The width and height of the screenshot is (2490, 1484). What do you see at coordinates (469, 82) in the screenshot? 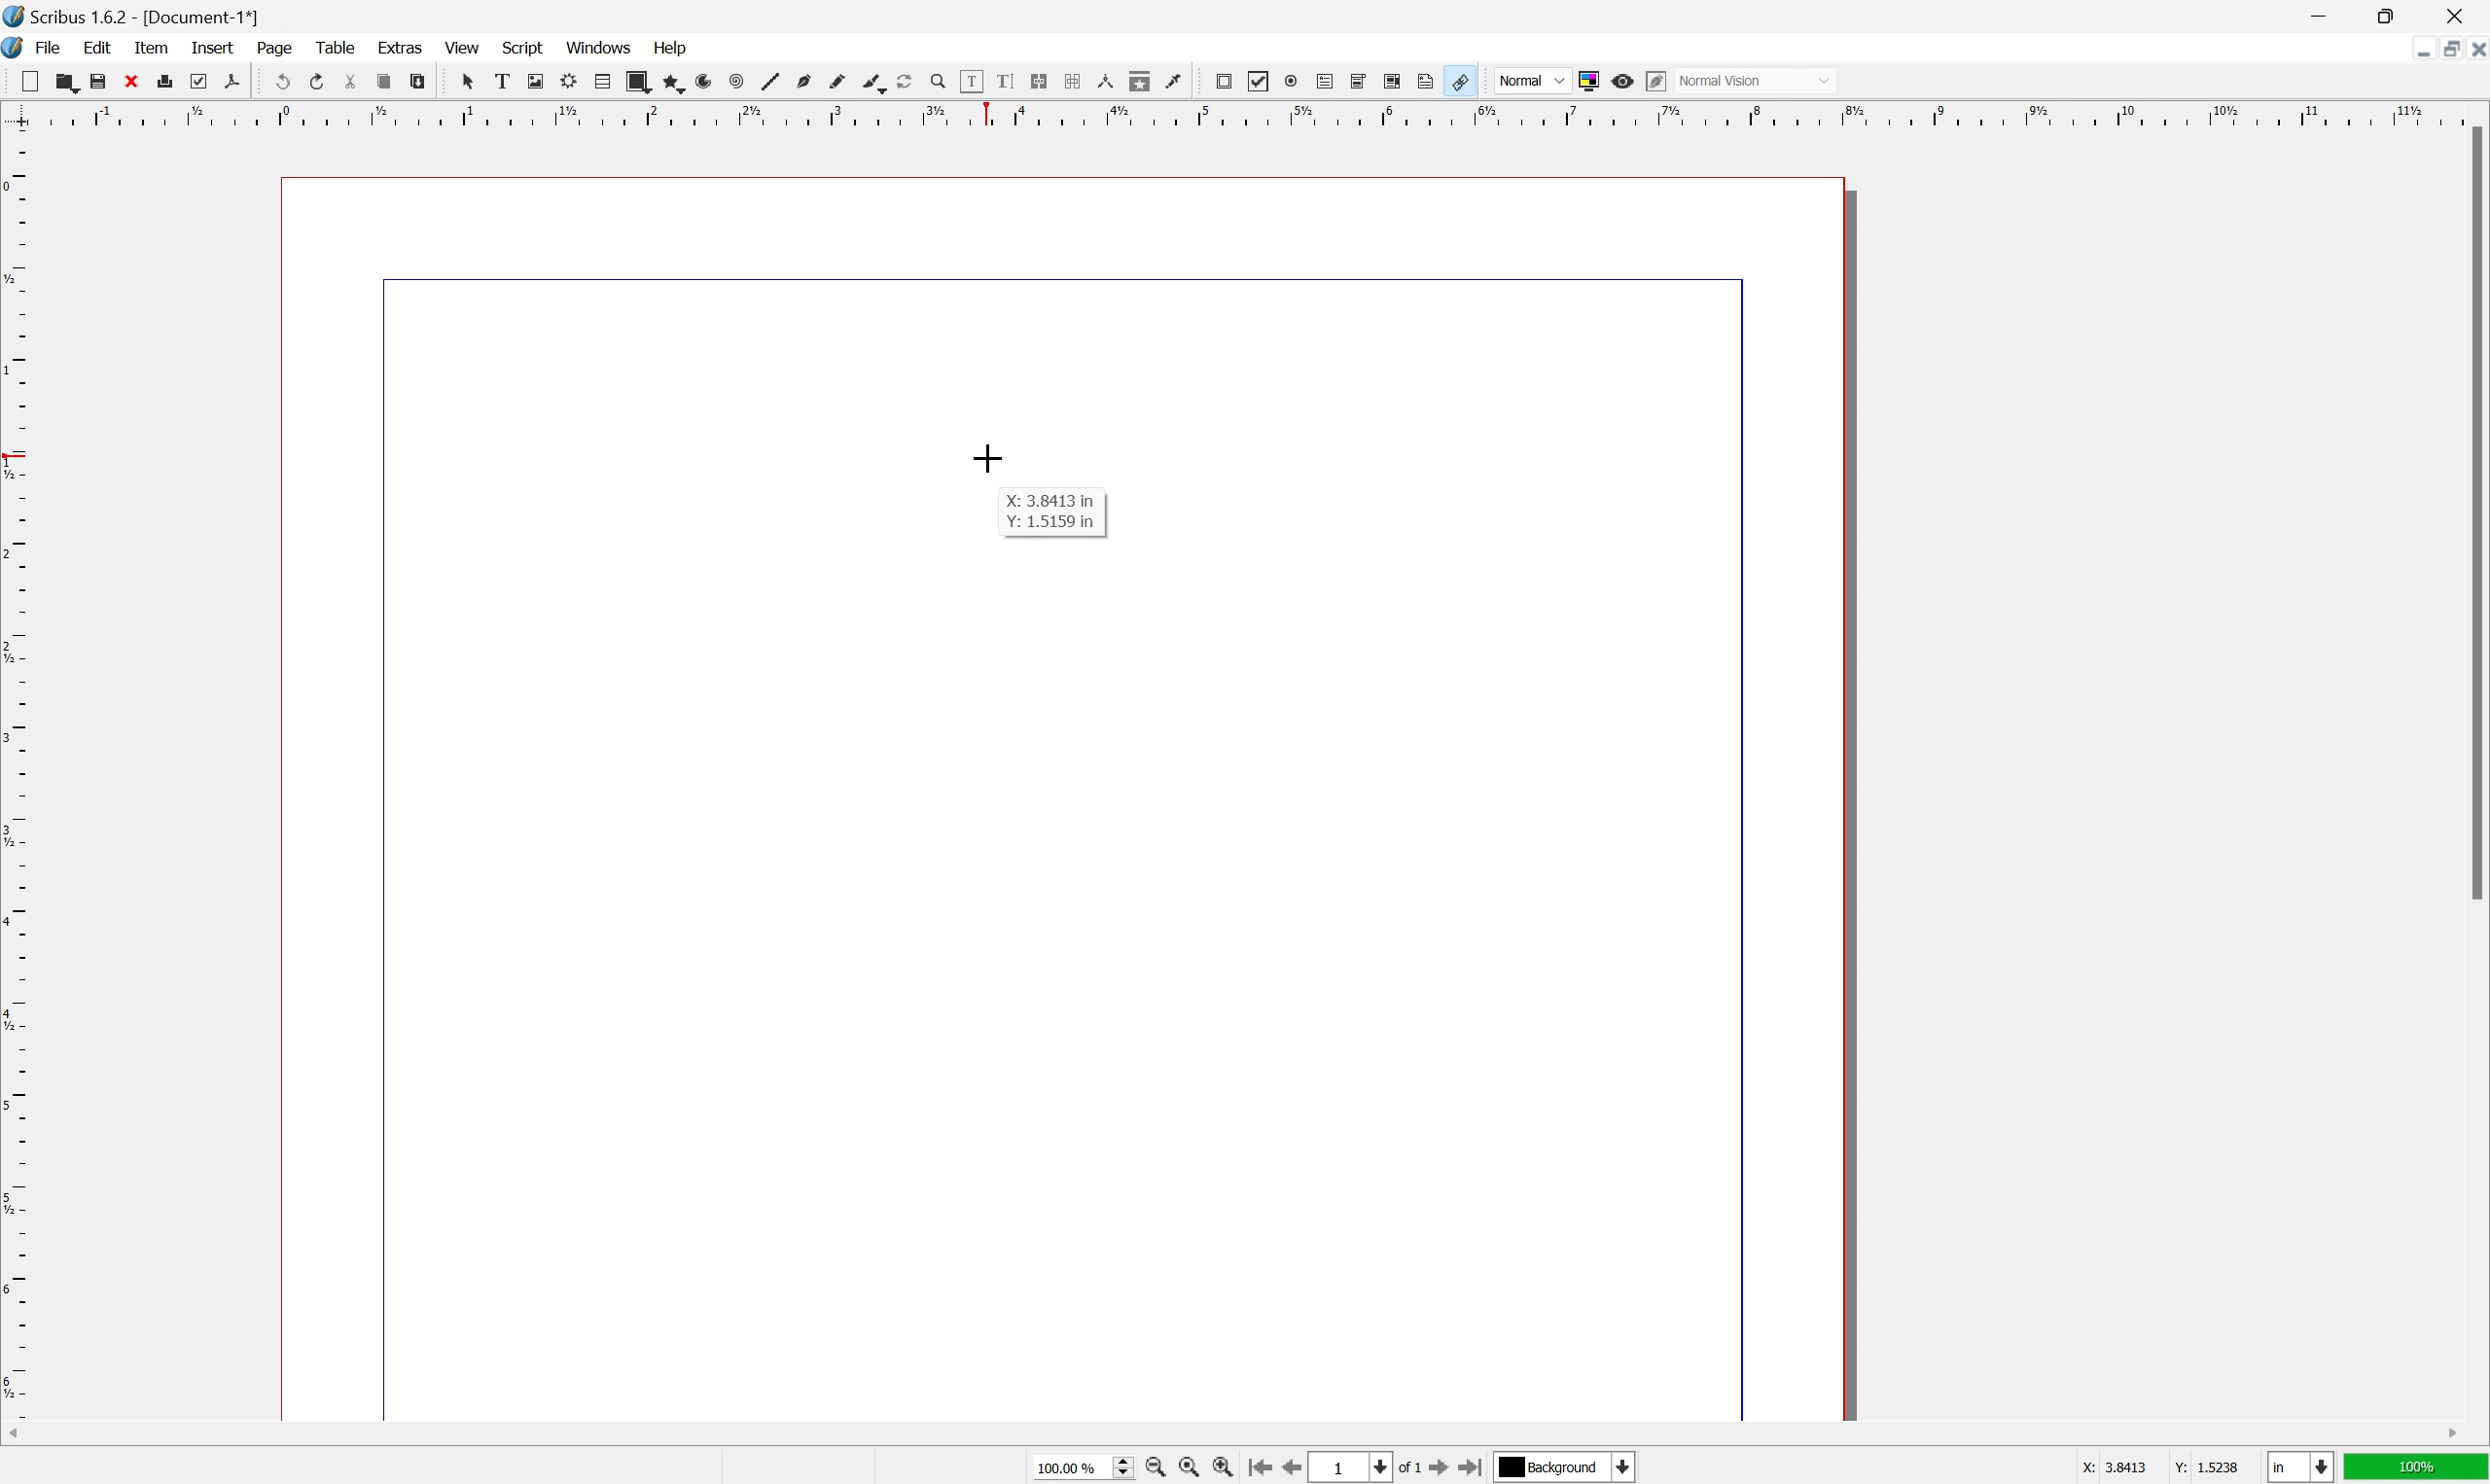
I see `select item` at bounding box center [469, 82].